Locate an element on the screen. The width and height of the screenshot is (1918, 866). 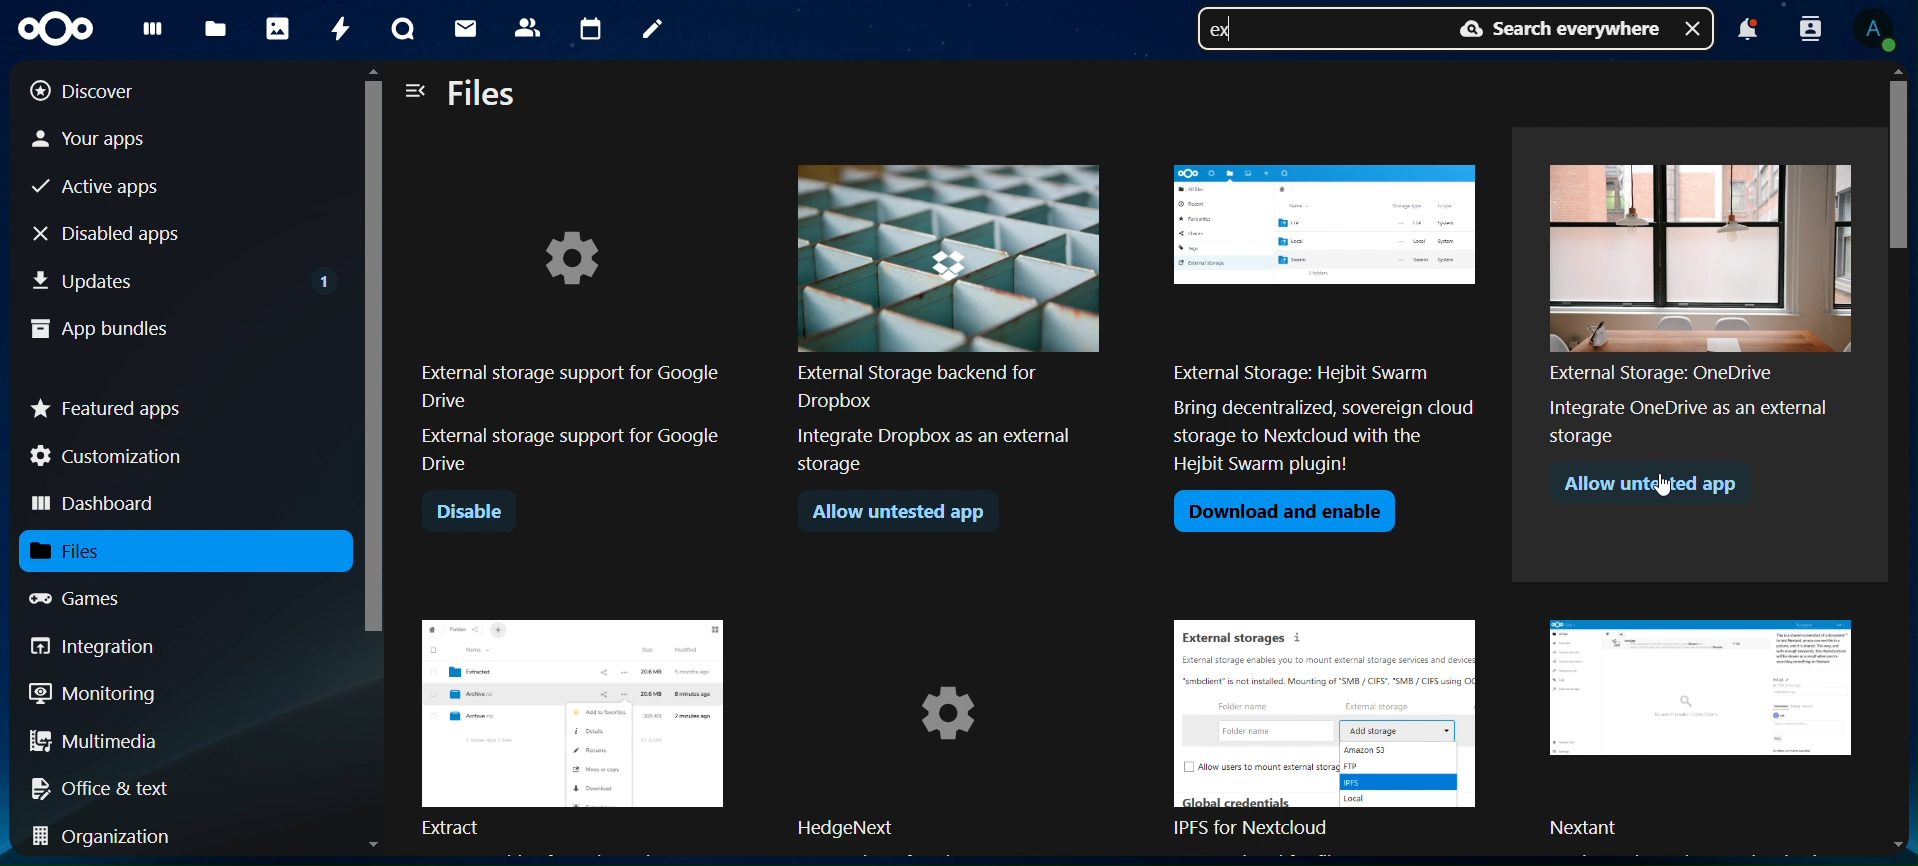
customization is located at coordinates (111, 456).